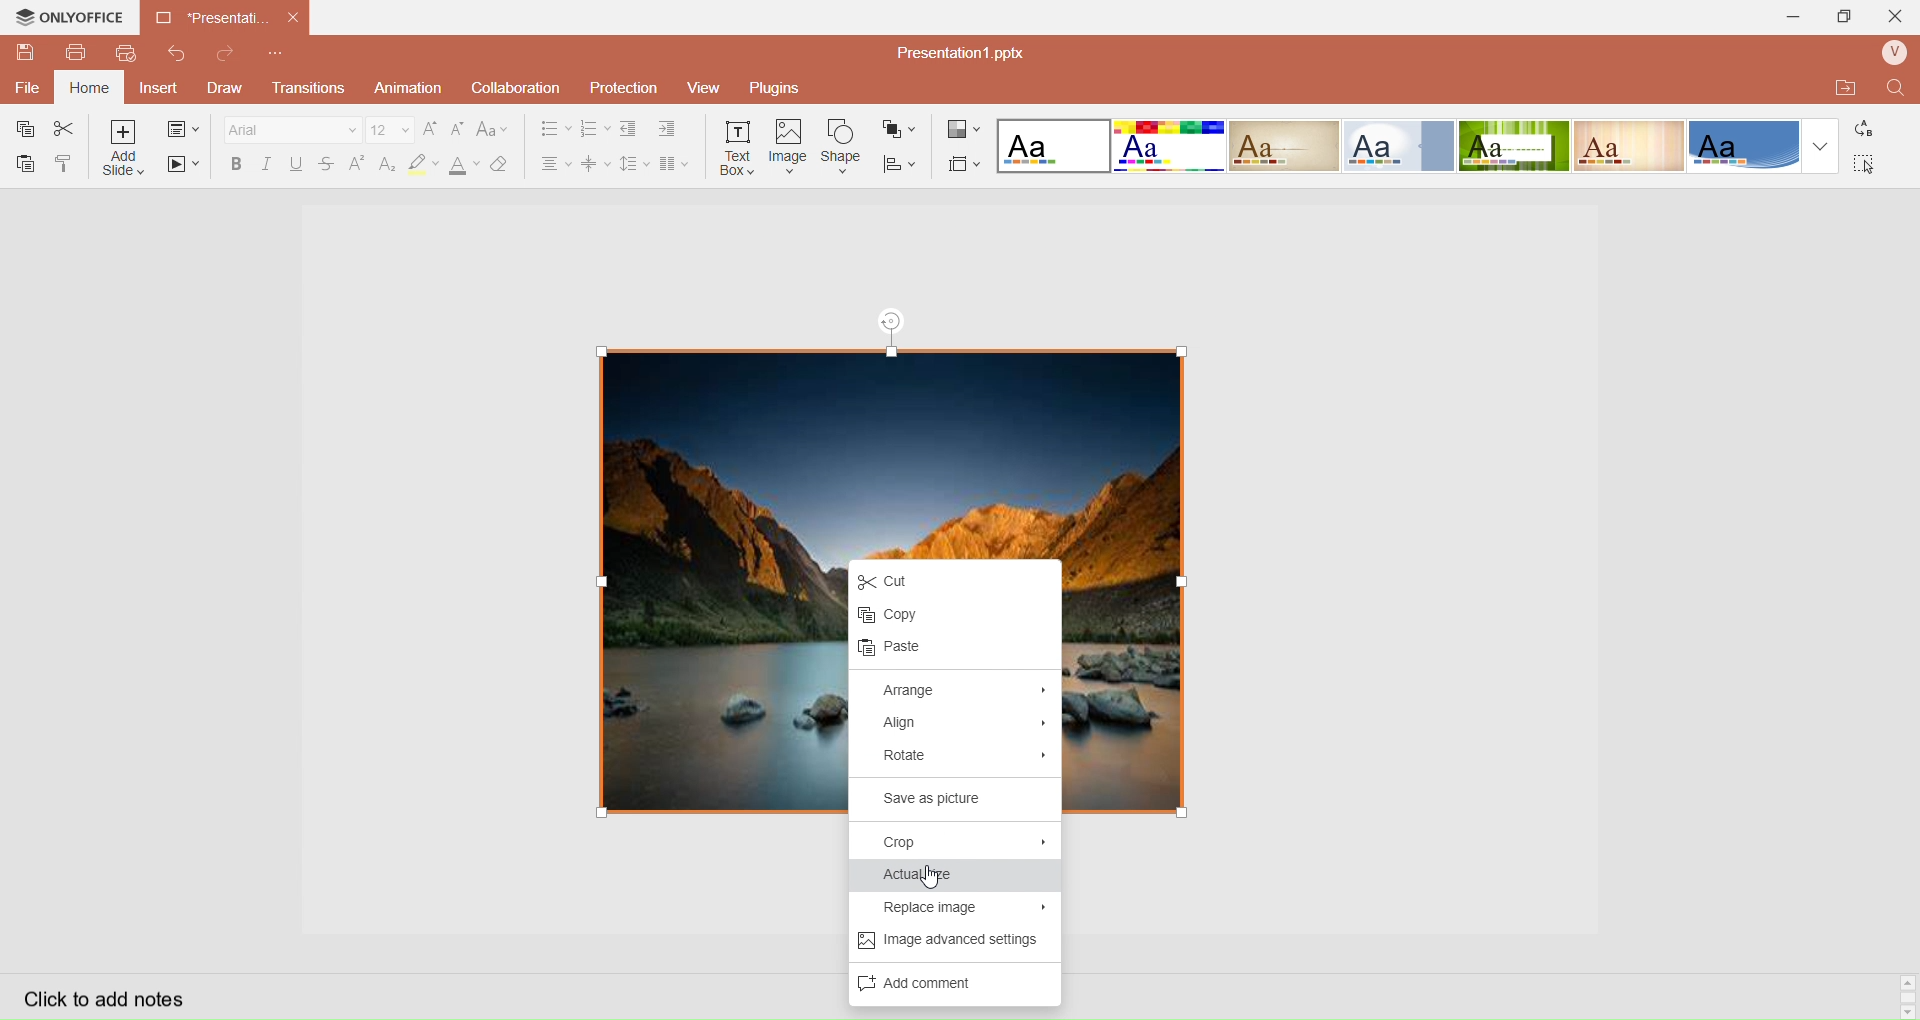  I want to click on Close, so click(1898, 17).